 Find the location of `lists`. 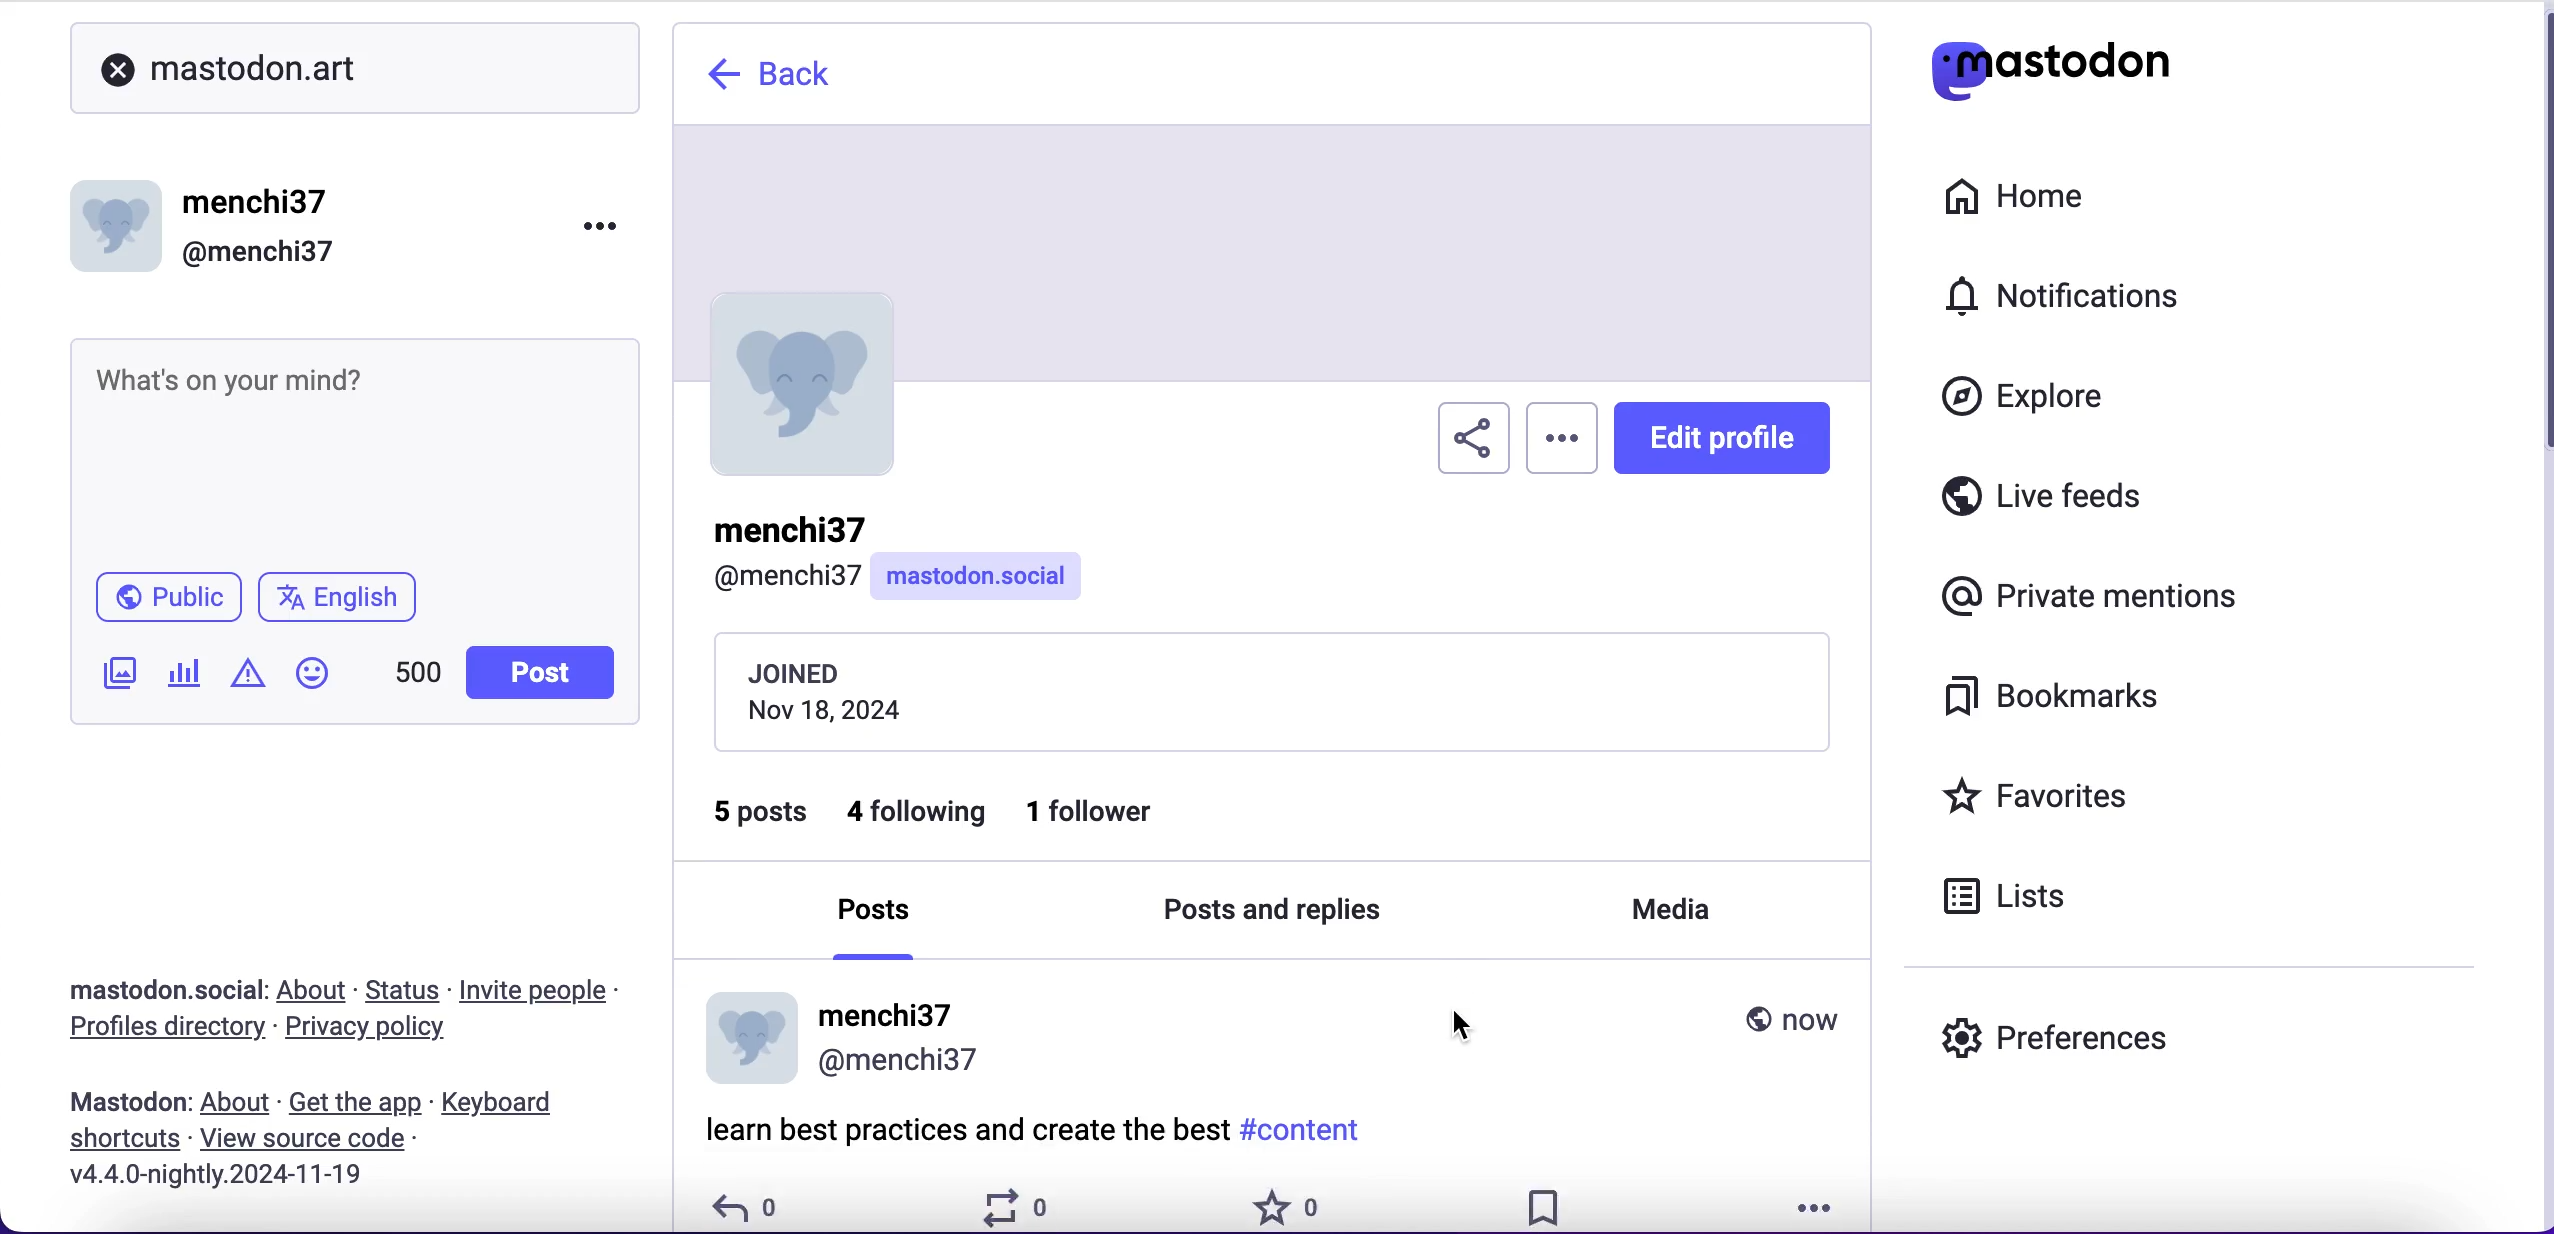

lists is located at coordinates (2021, 902).